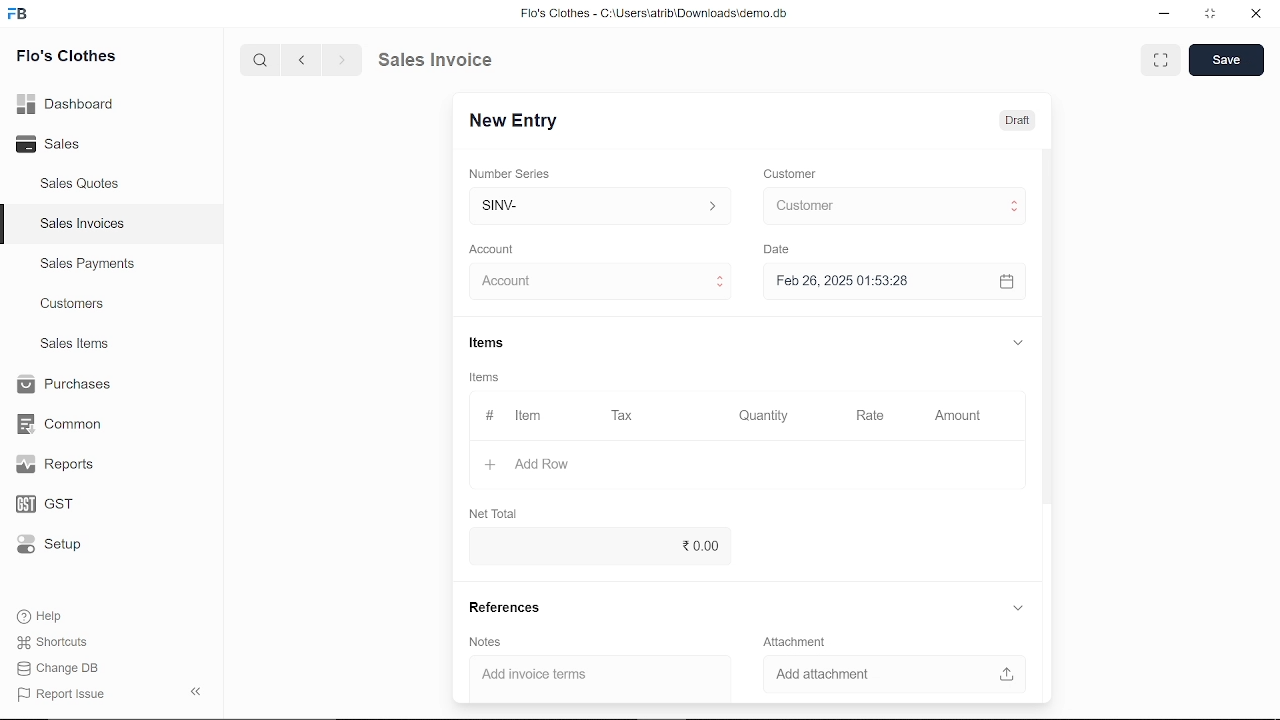  I want to click on Customer, so click(792, 175).